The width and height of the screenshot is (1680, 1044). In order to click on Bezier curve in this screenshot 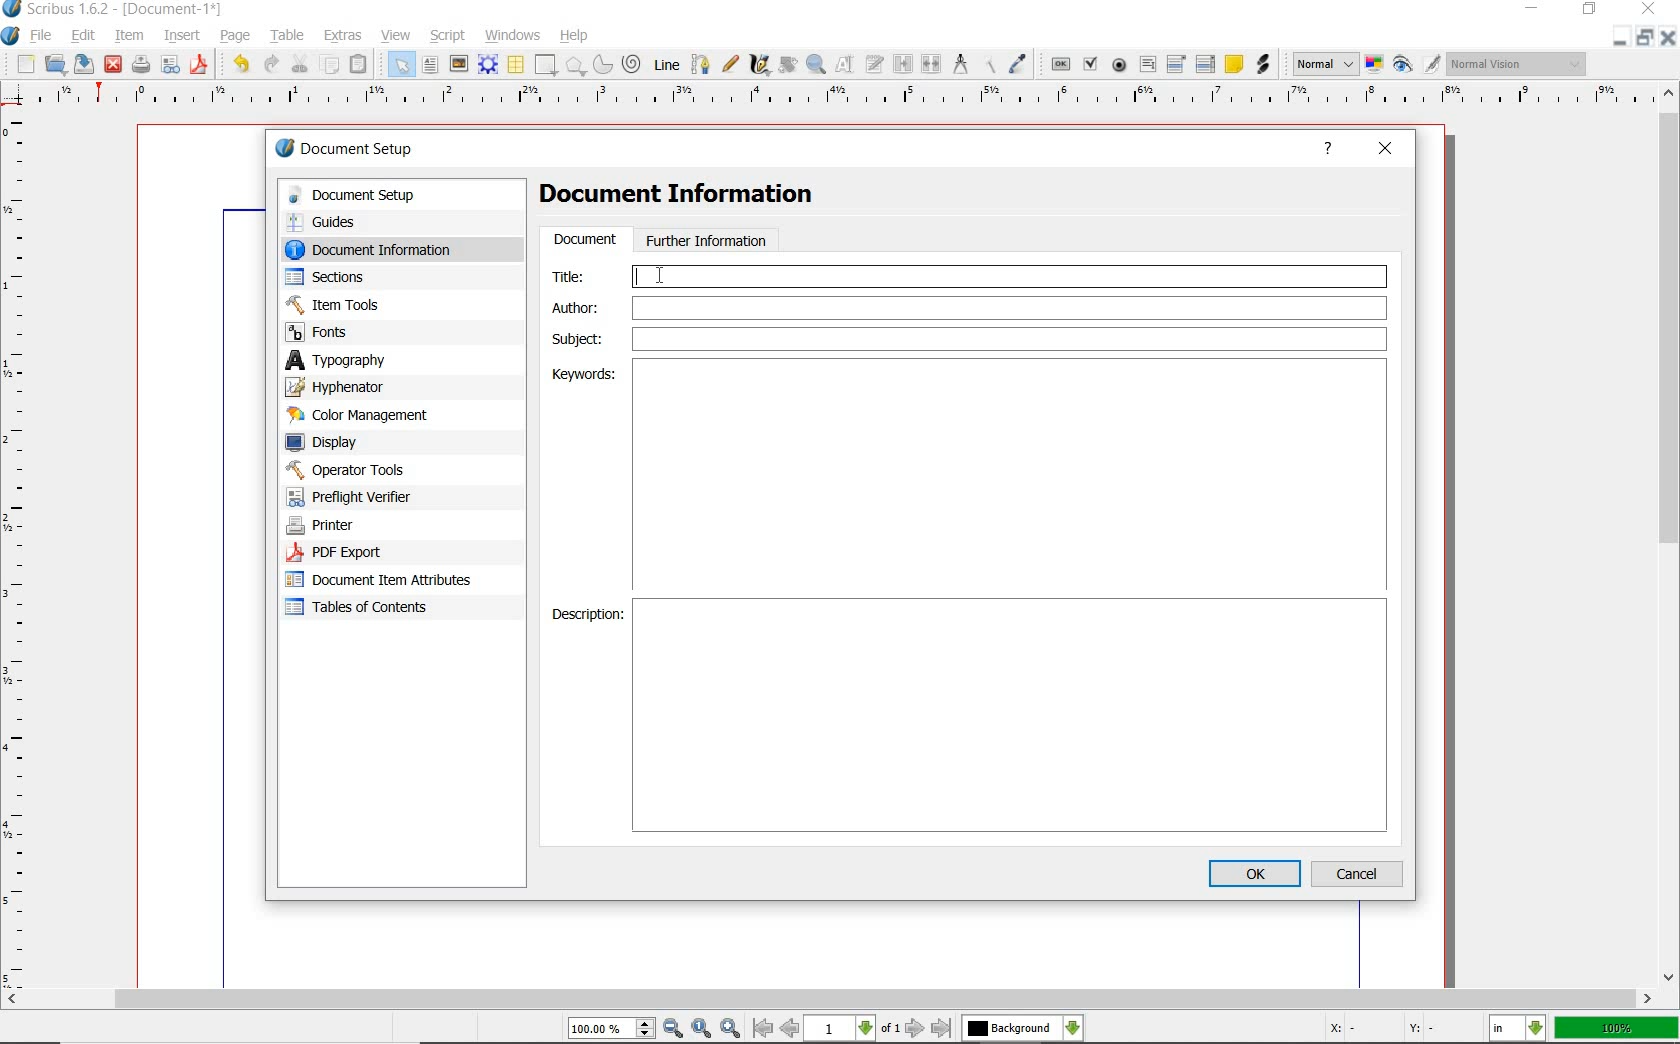, I will do `click(700, 64)`.